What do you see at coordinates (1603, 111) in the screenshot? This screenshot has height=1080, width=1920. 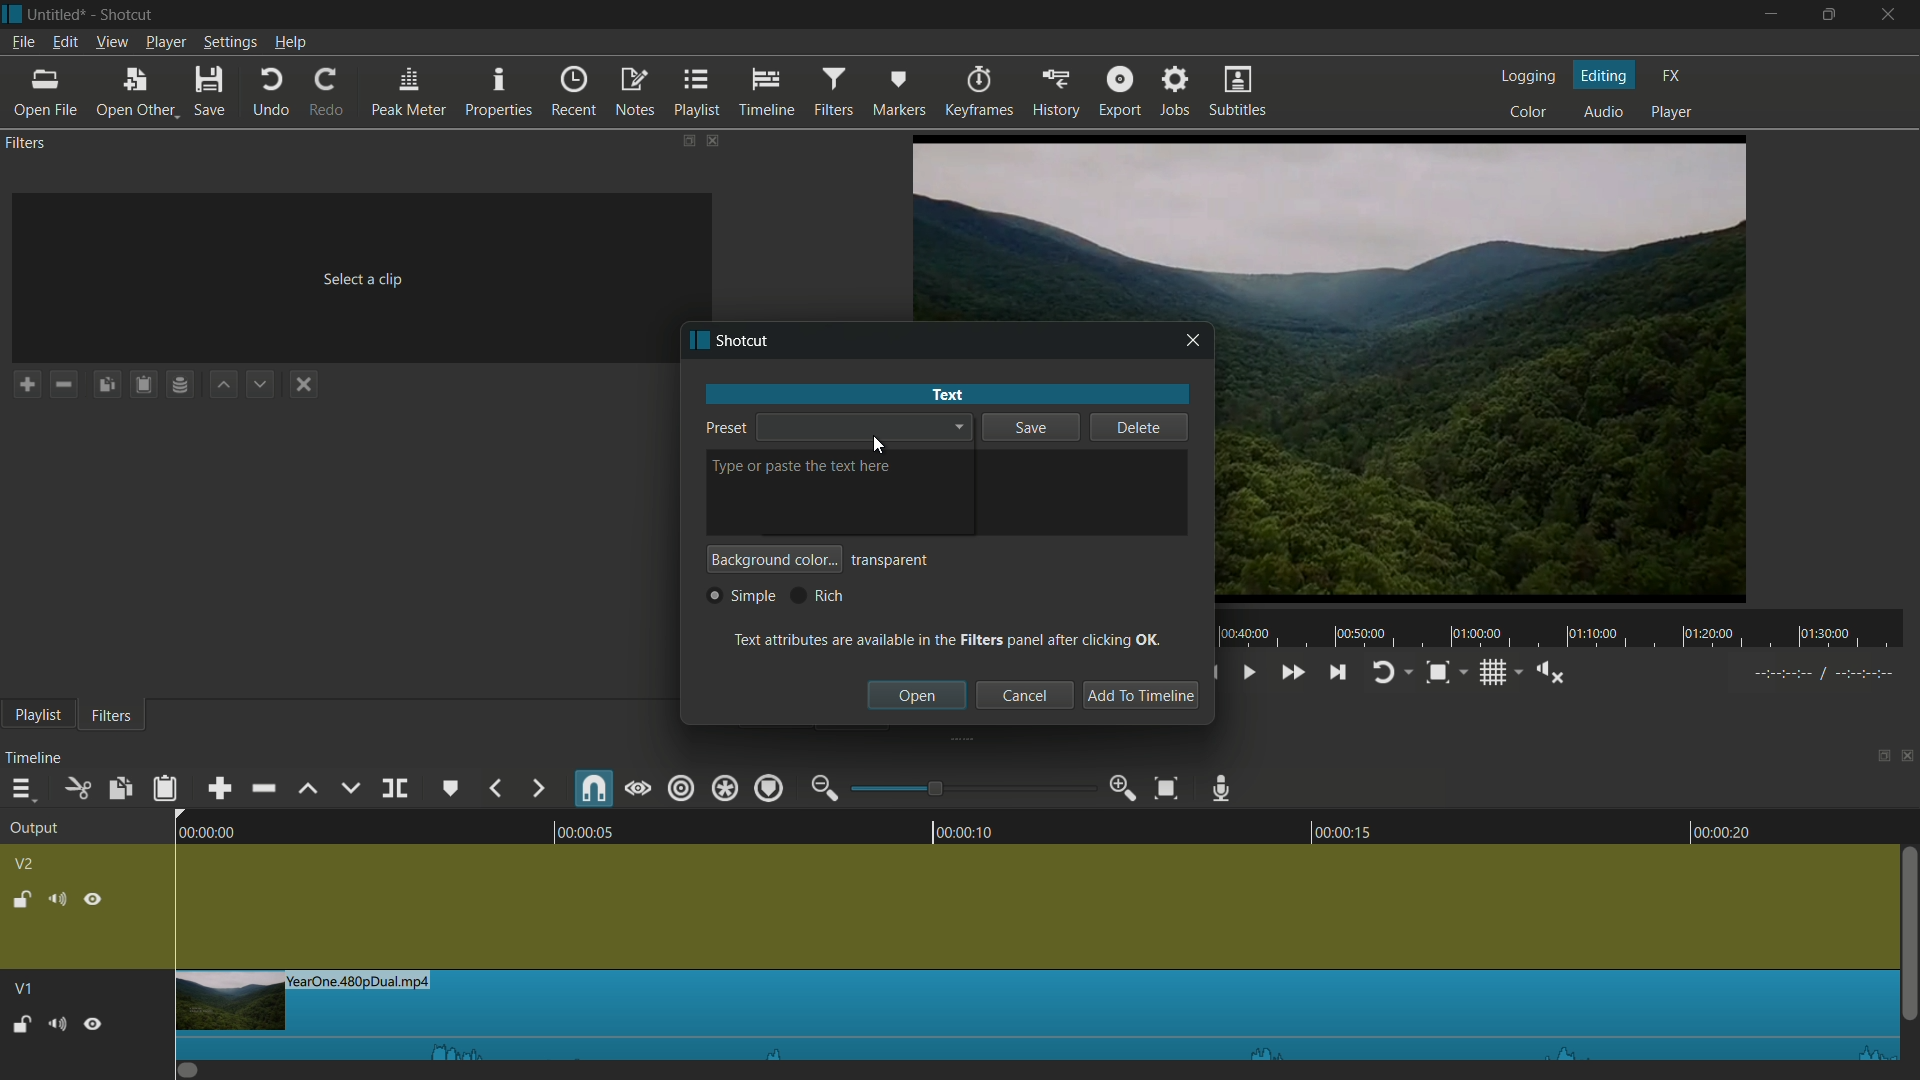 I see `audio` at bounding box center [1603, 111].